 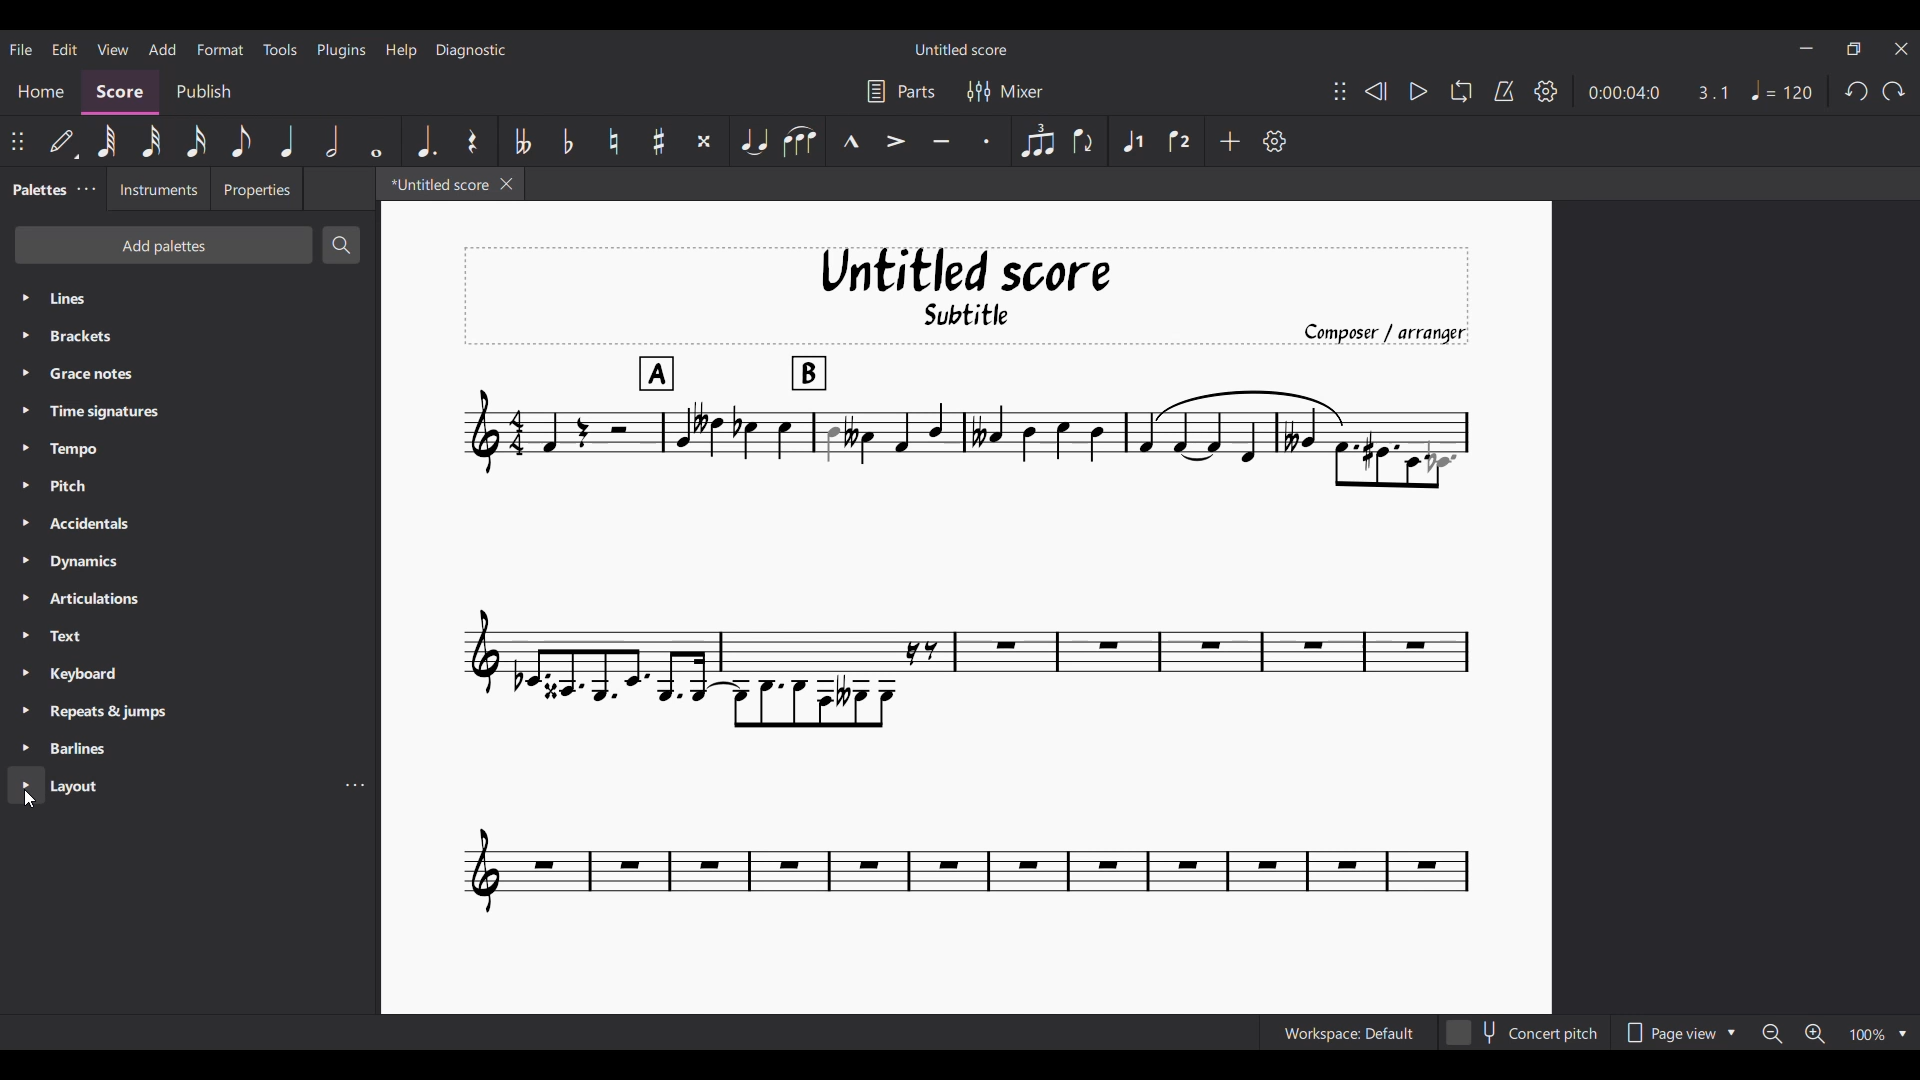 What do you see at coordinates (1712, 92) in the screenshot?
I see `3.1` at bounding box center [1712, 92].